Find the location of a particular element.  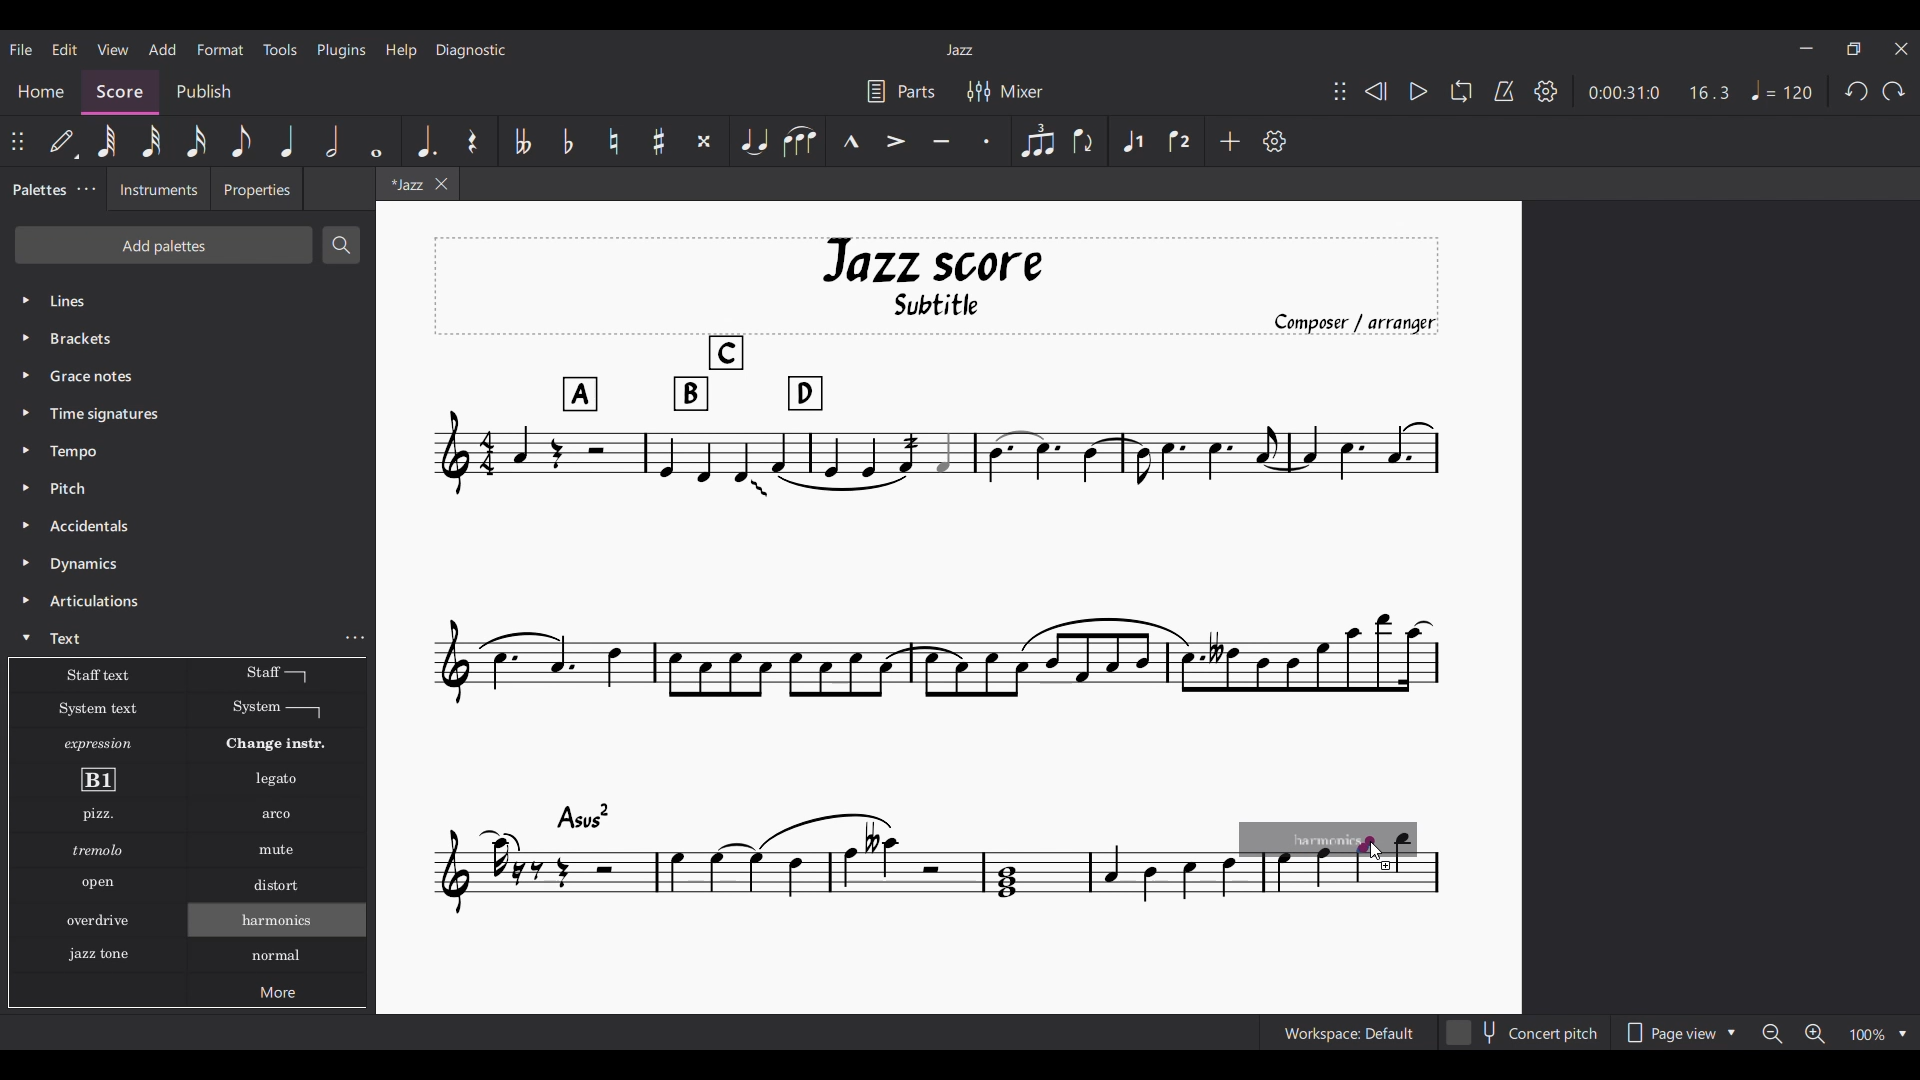

System is located at coordinates (277, 710).